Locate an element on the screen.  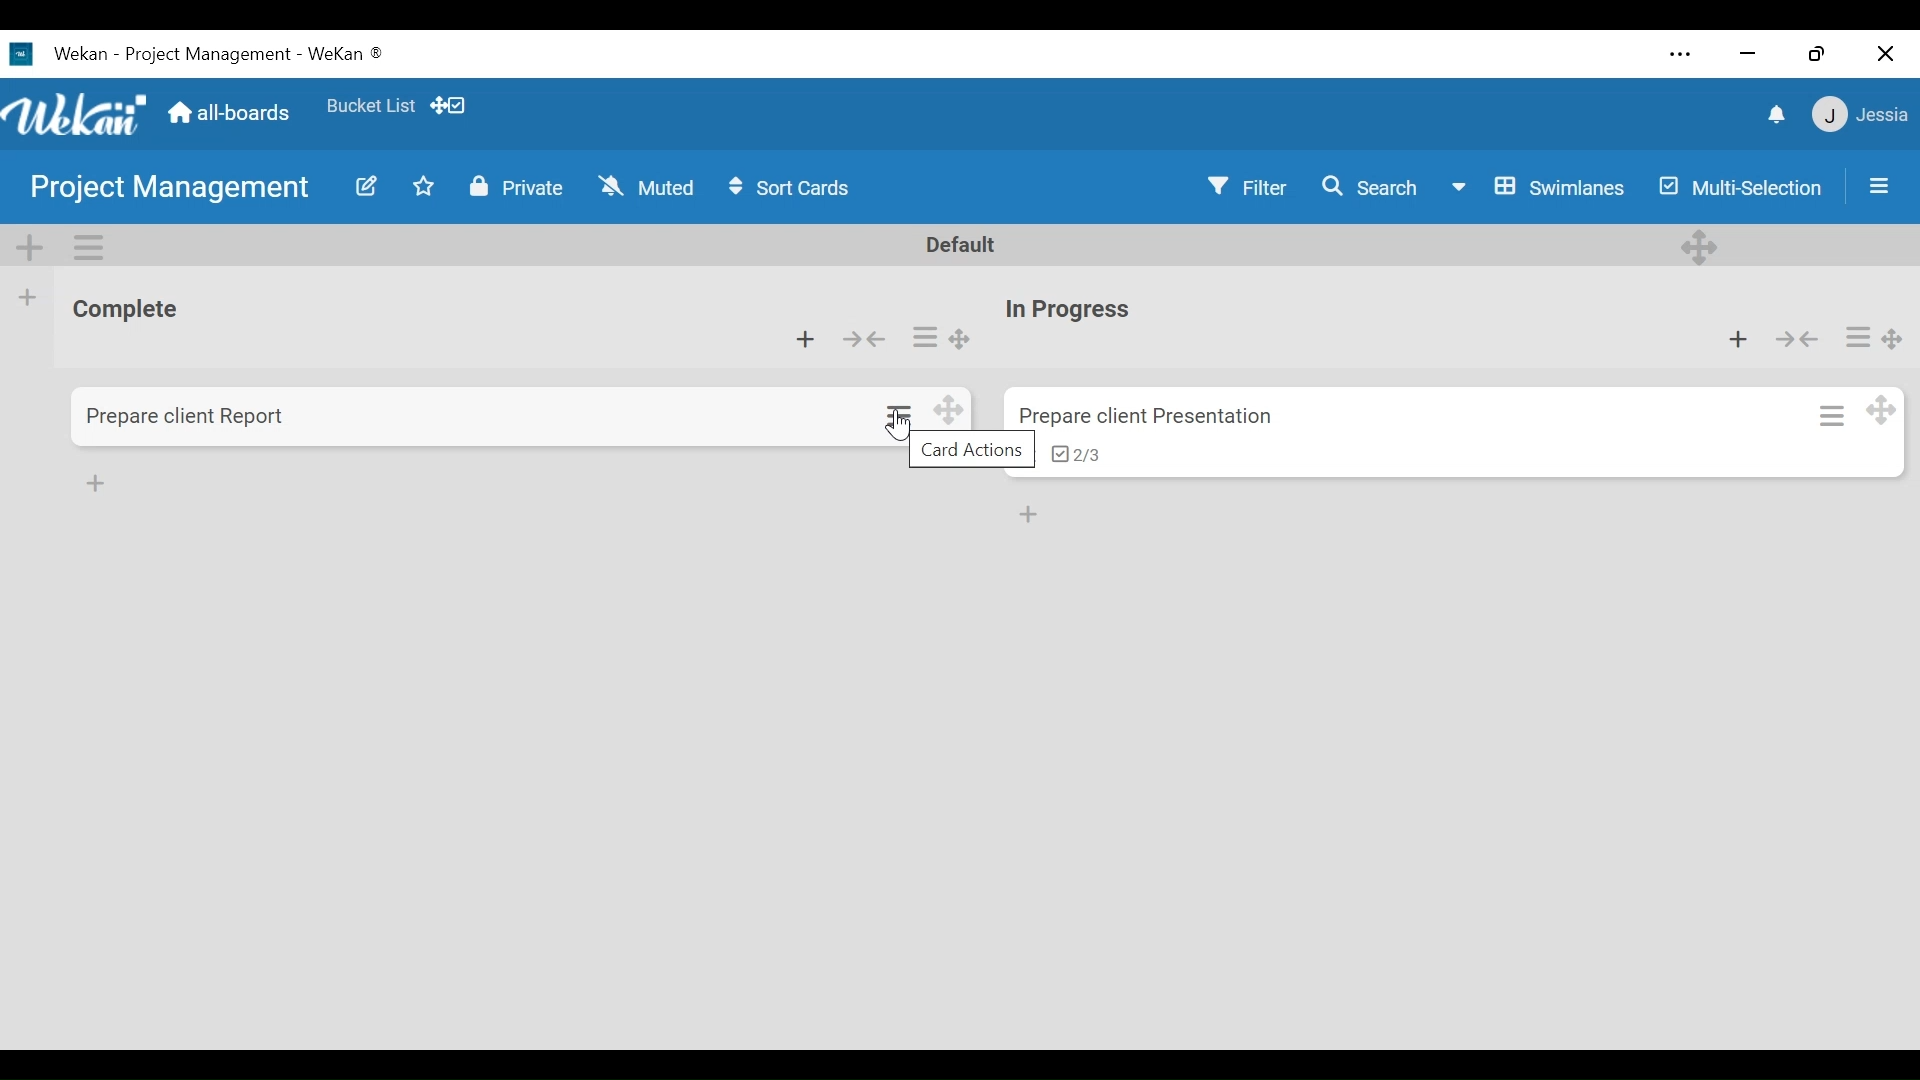
Add card to top of the list is located at coordinates (803, 340).